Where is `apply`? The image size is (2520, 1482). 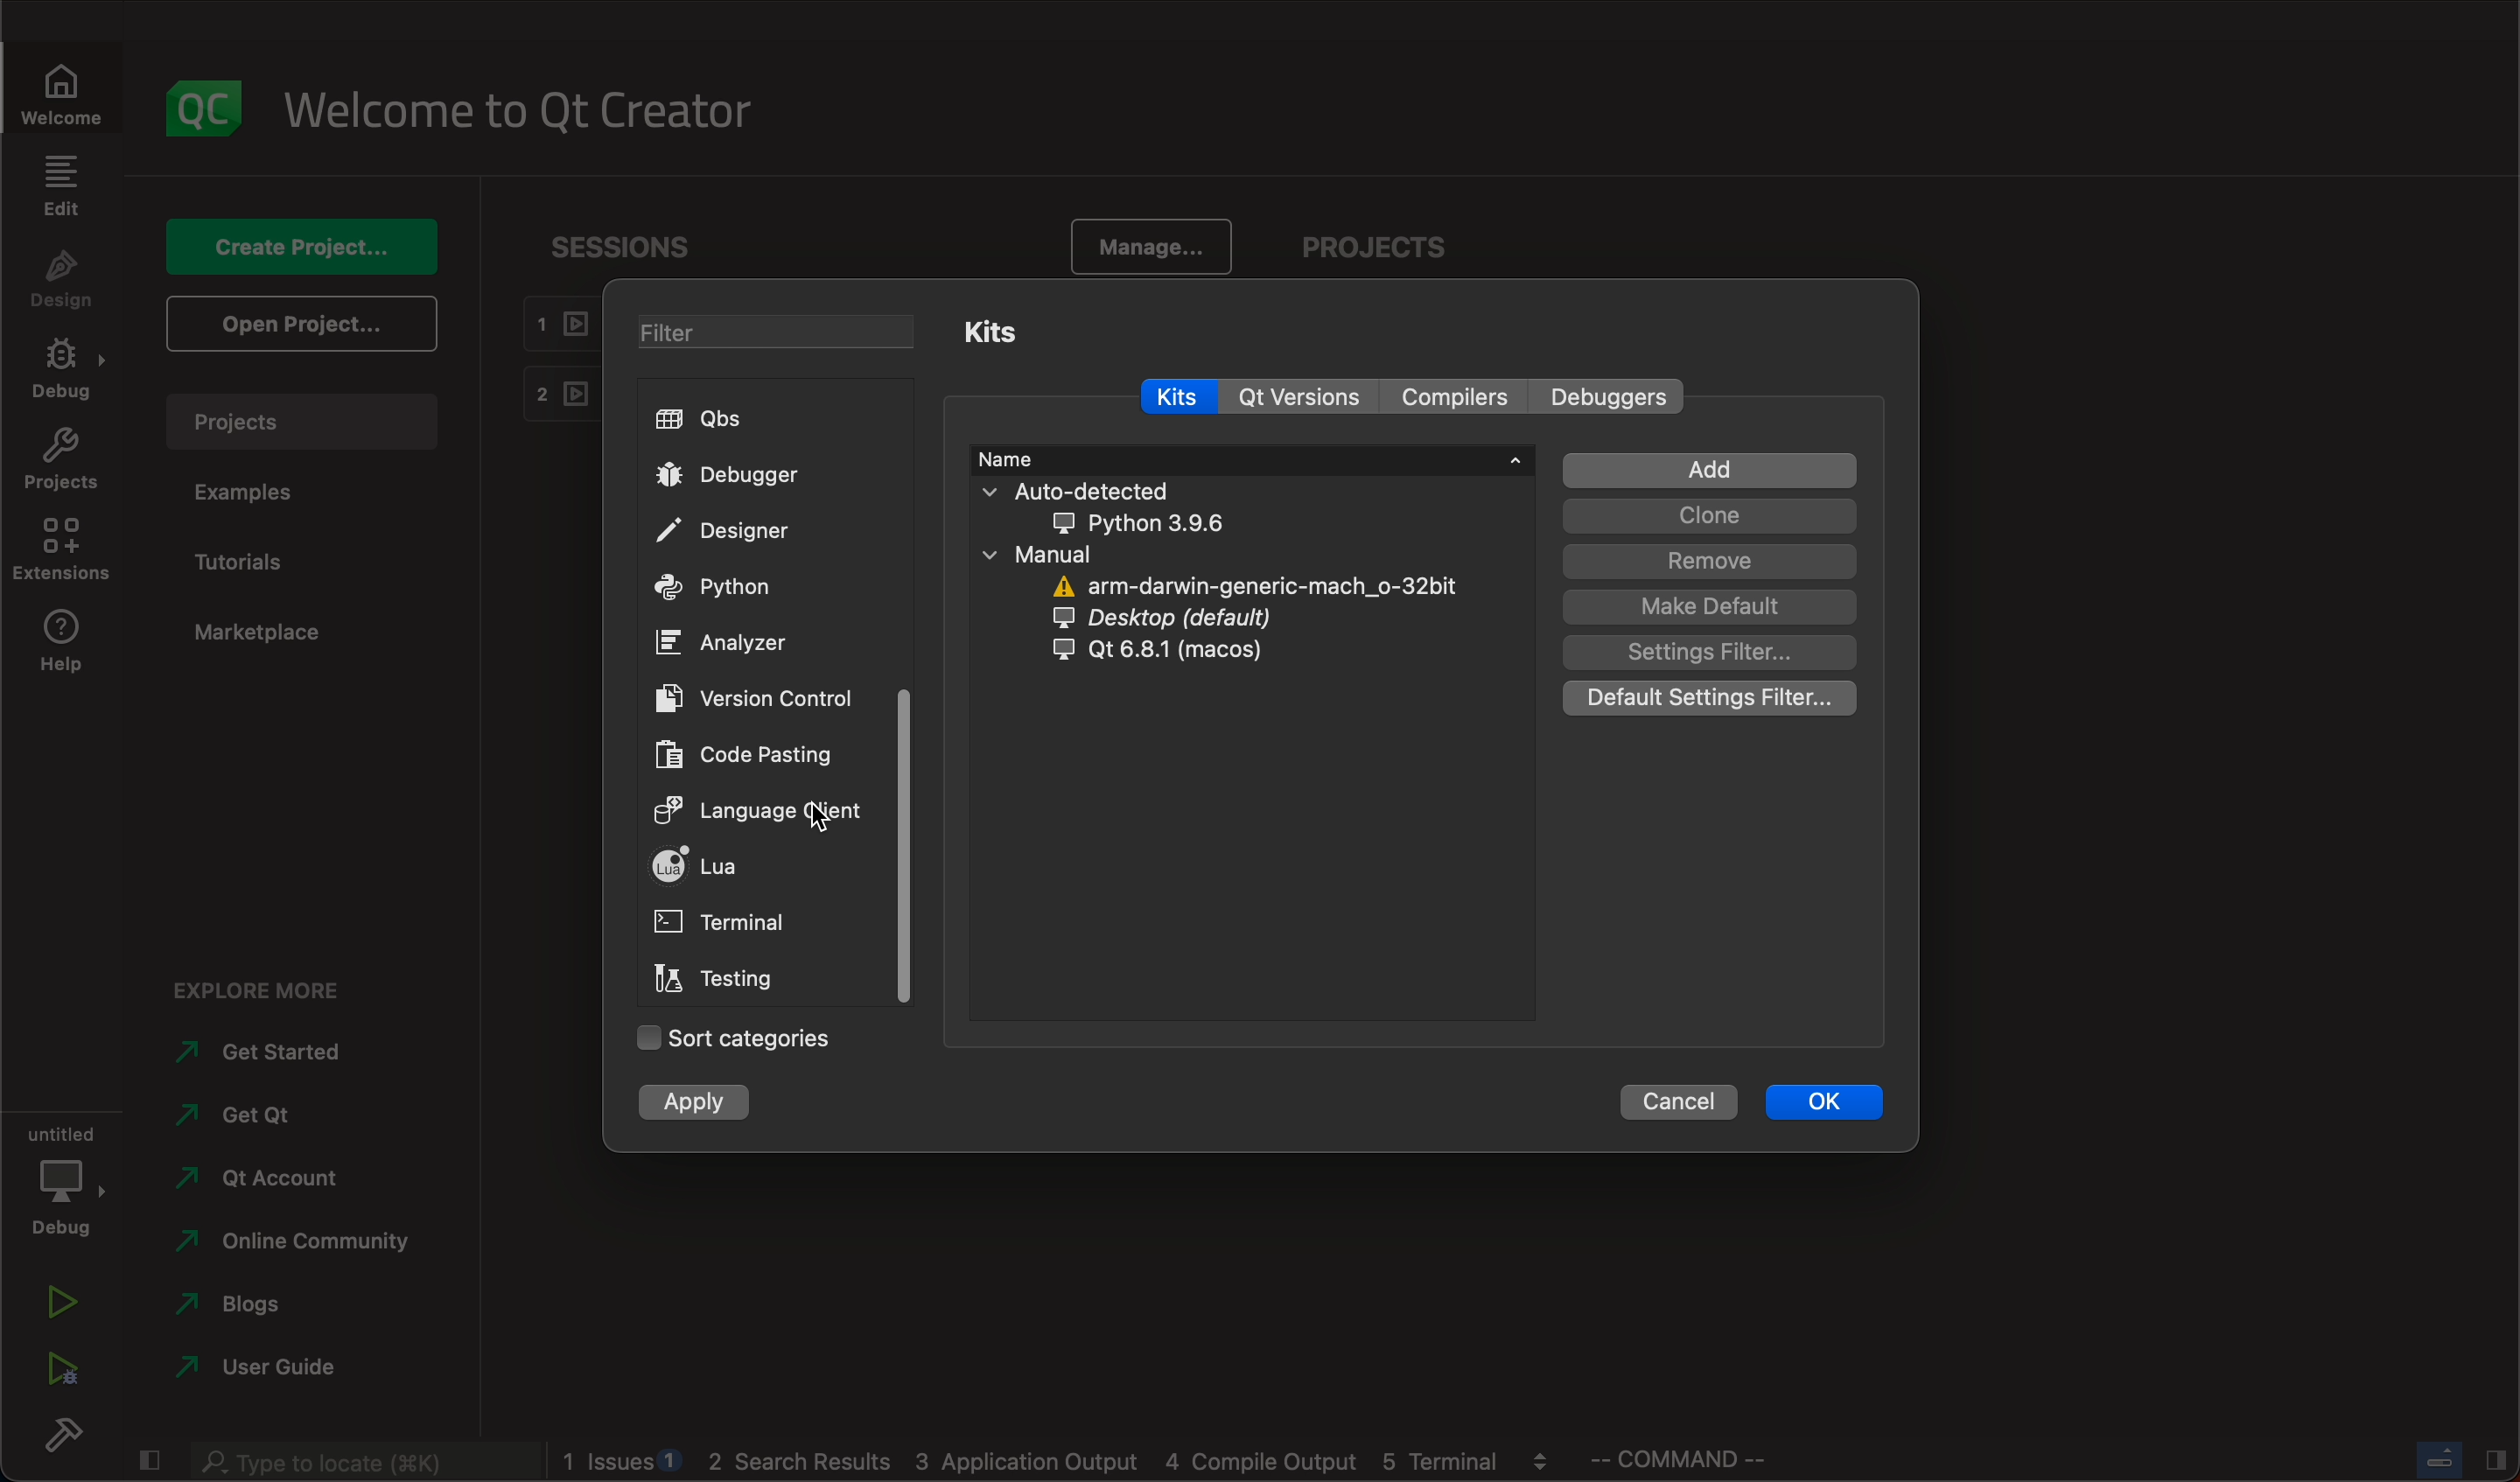 apply is located at coordinates (705, 1101).